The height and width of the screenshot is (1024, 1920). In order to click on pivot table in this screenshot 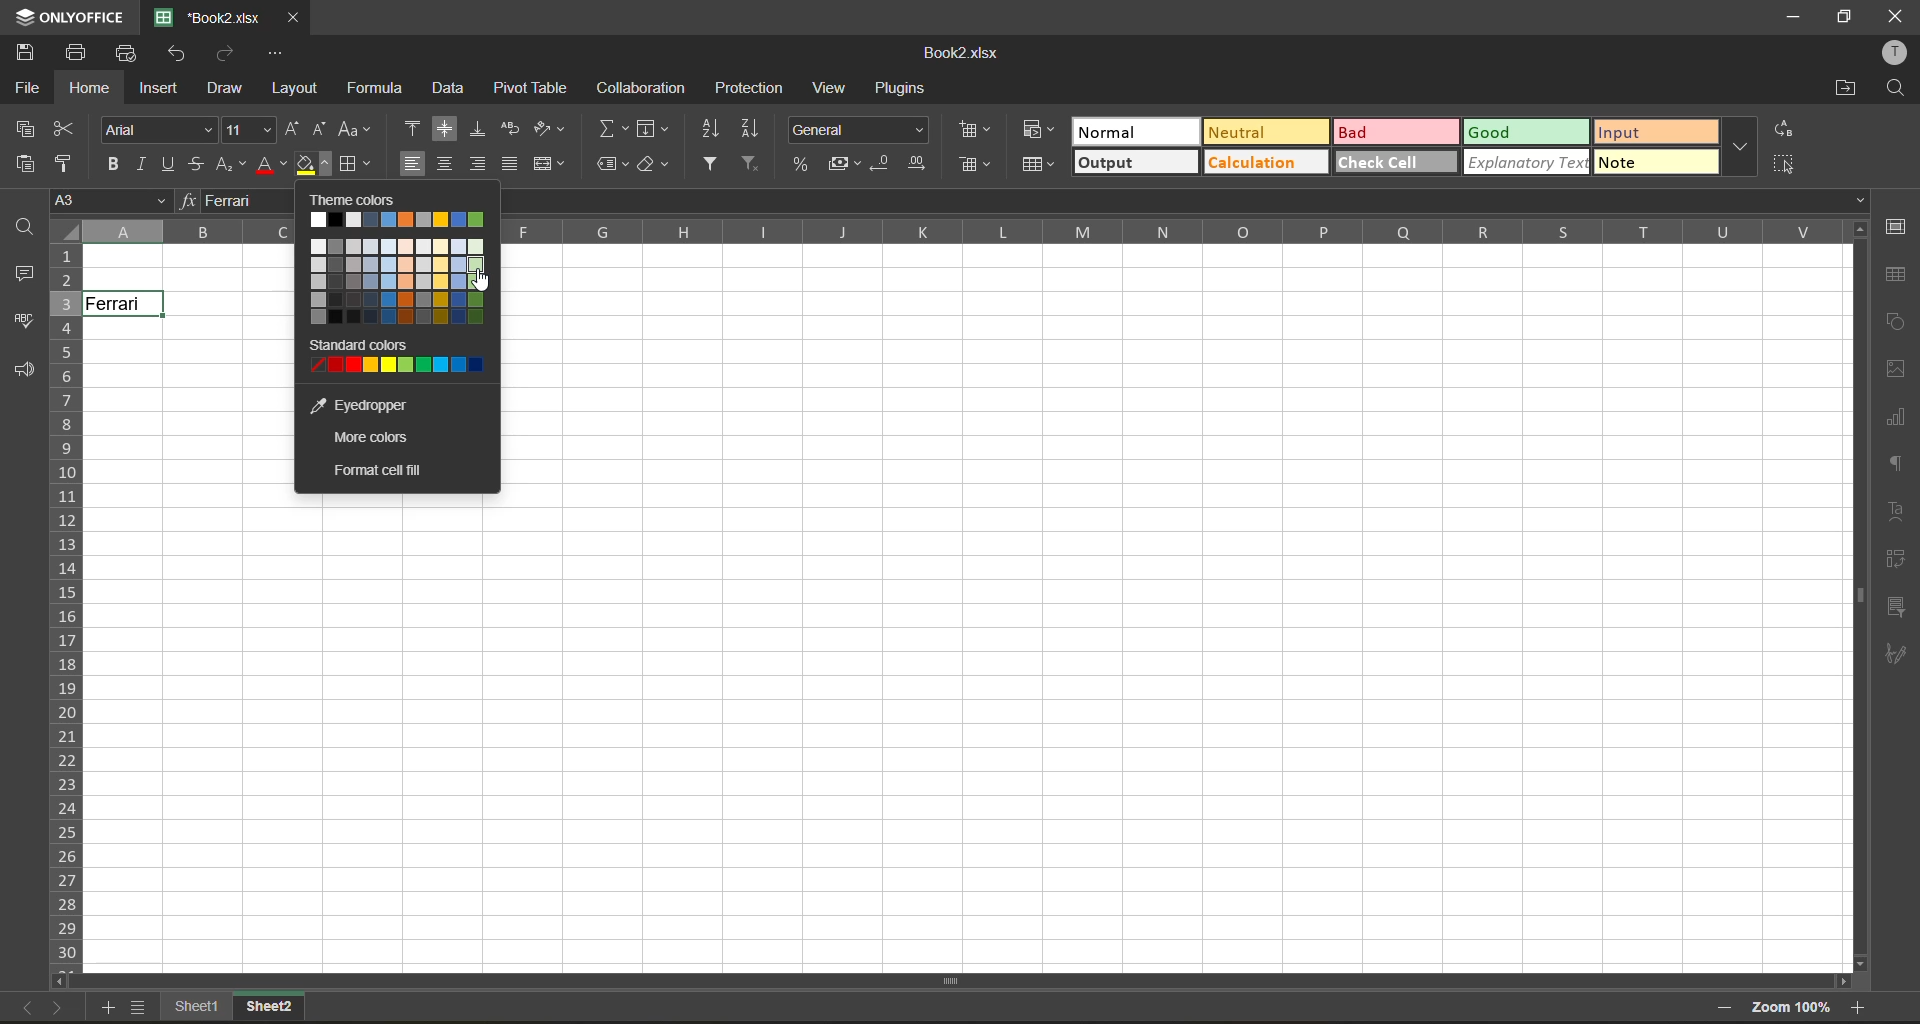, I will do `click(1898, 562)`.